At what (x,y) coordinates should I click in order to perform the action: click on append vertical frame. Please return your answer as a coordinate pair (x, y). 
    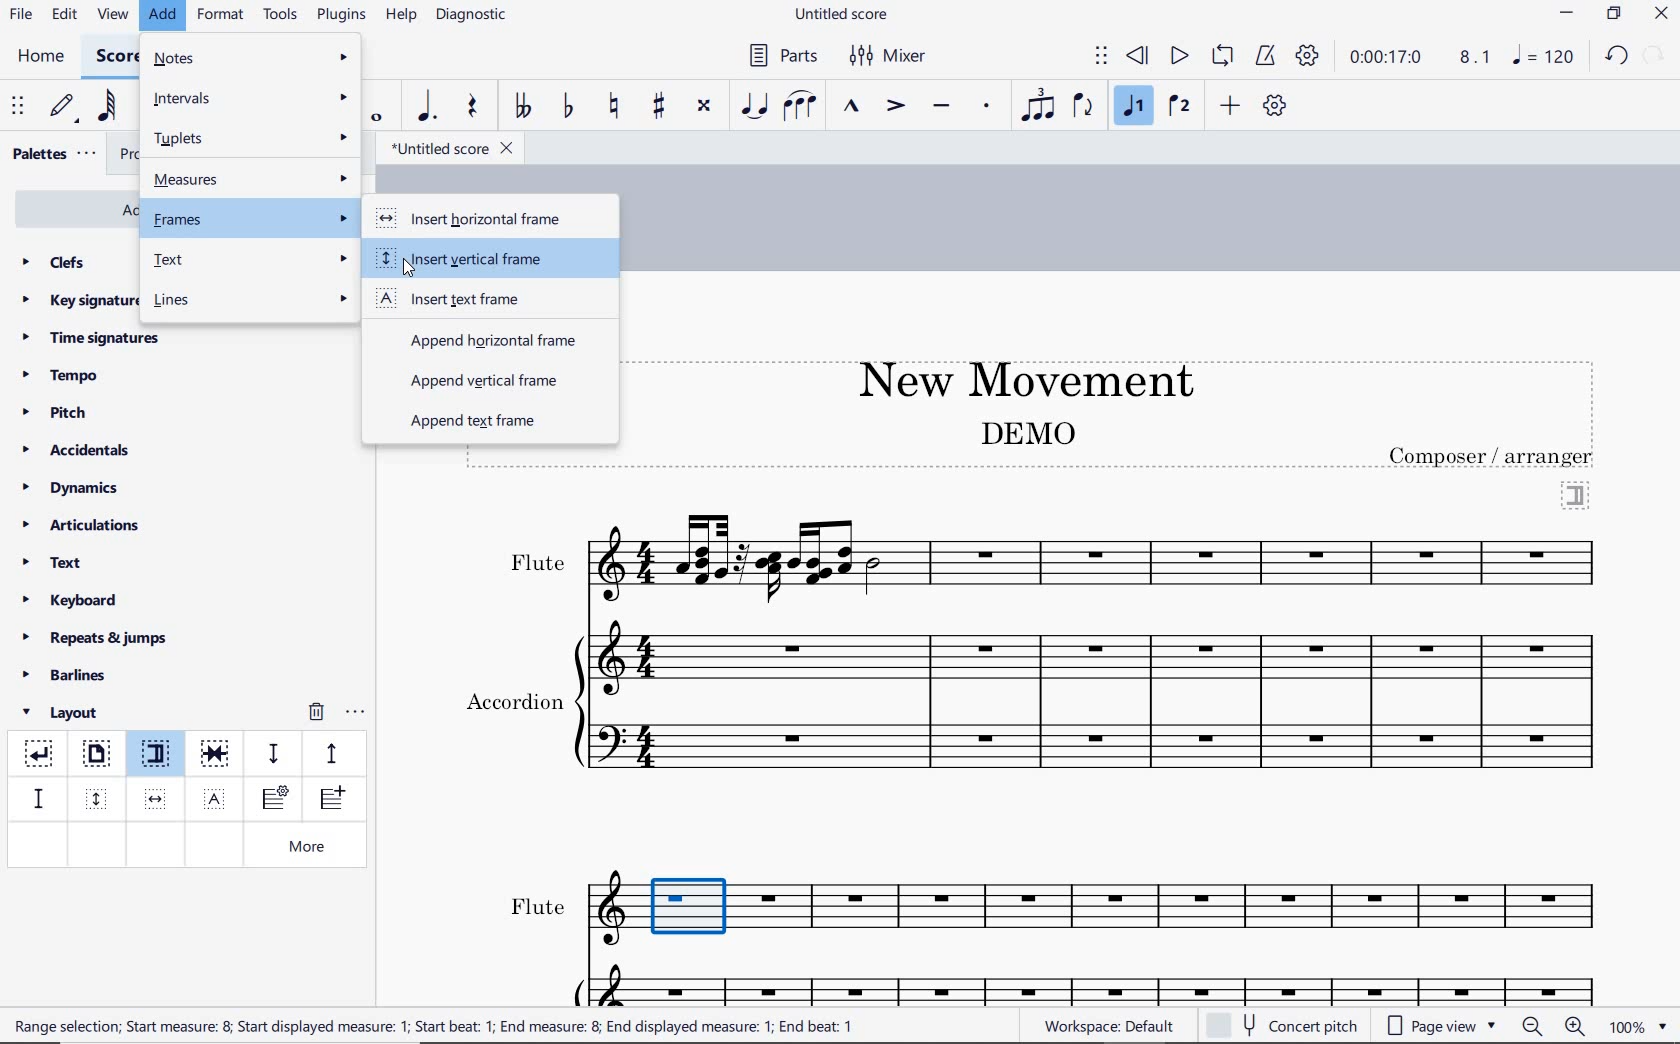
    Looking at the image, I should click on (493, 383).